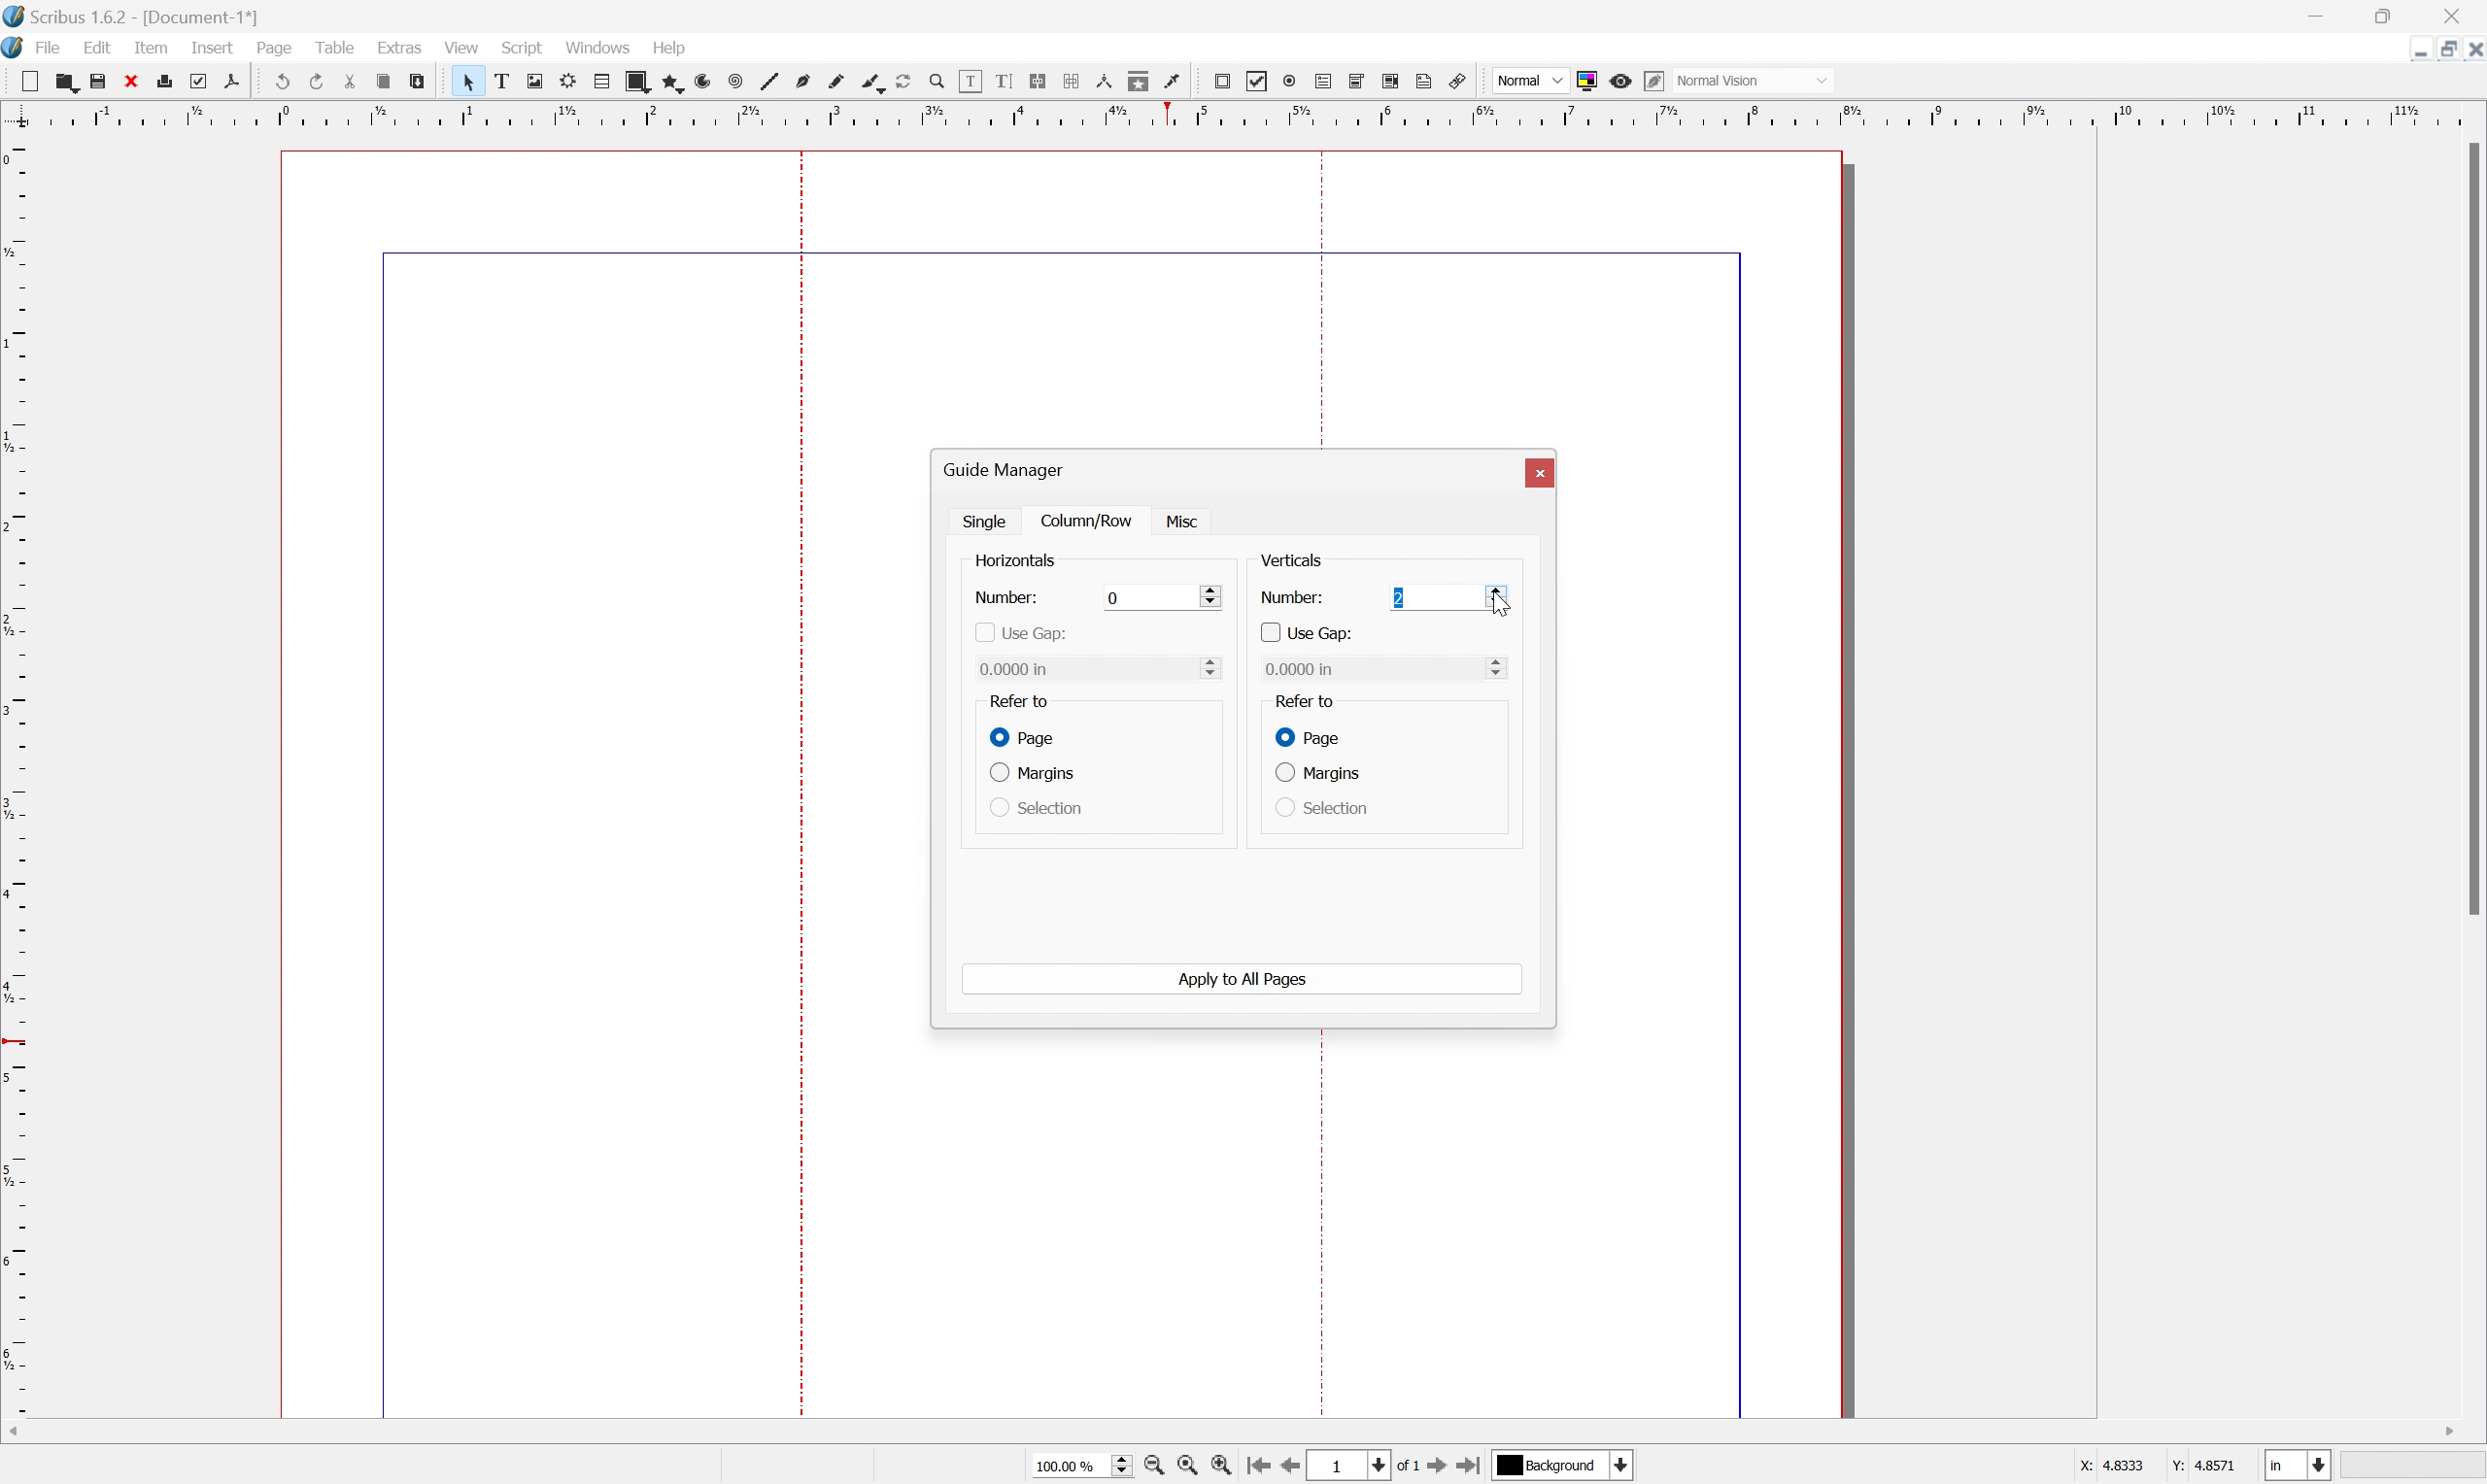 The height and width of the screenshot is (1484, 2487). I want to click on scribus icon, so click(16, 49).